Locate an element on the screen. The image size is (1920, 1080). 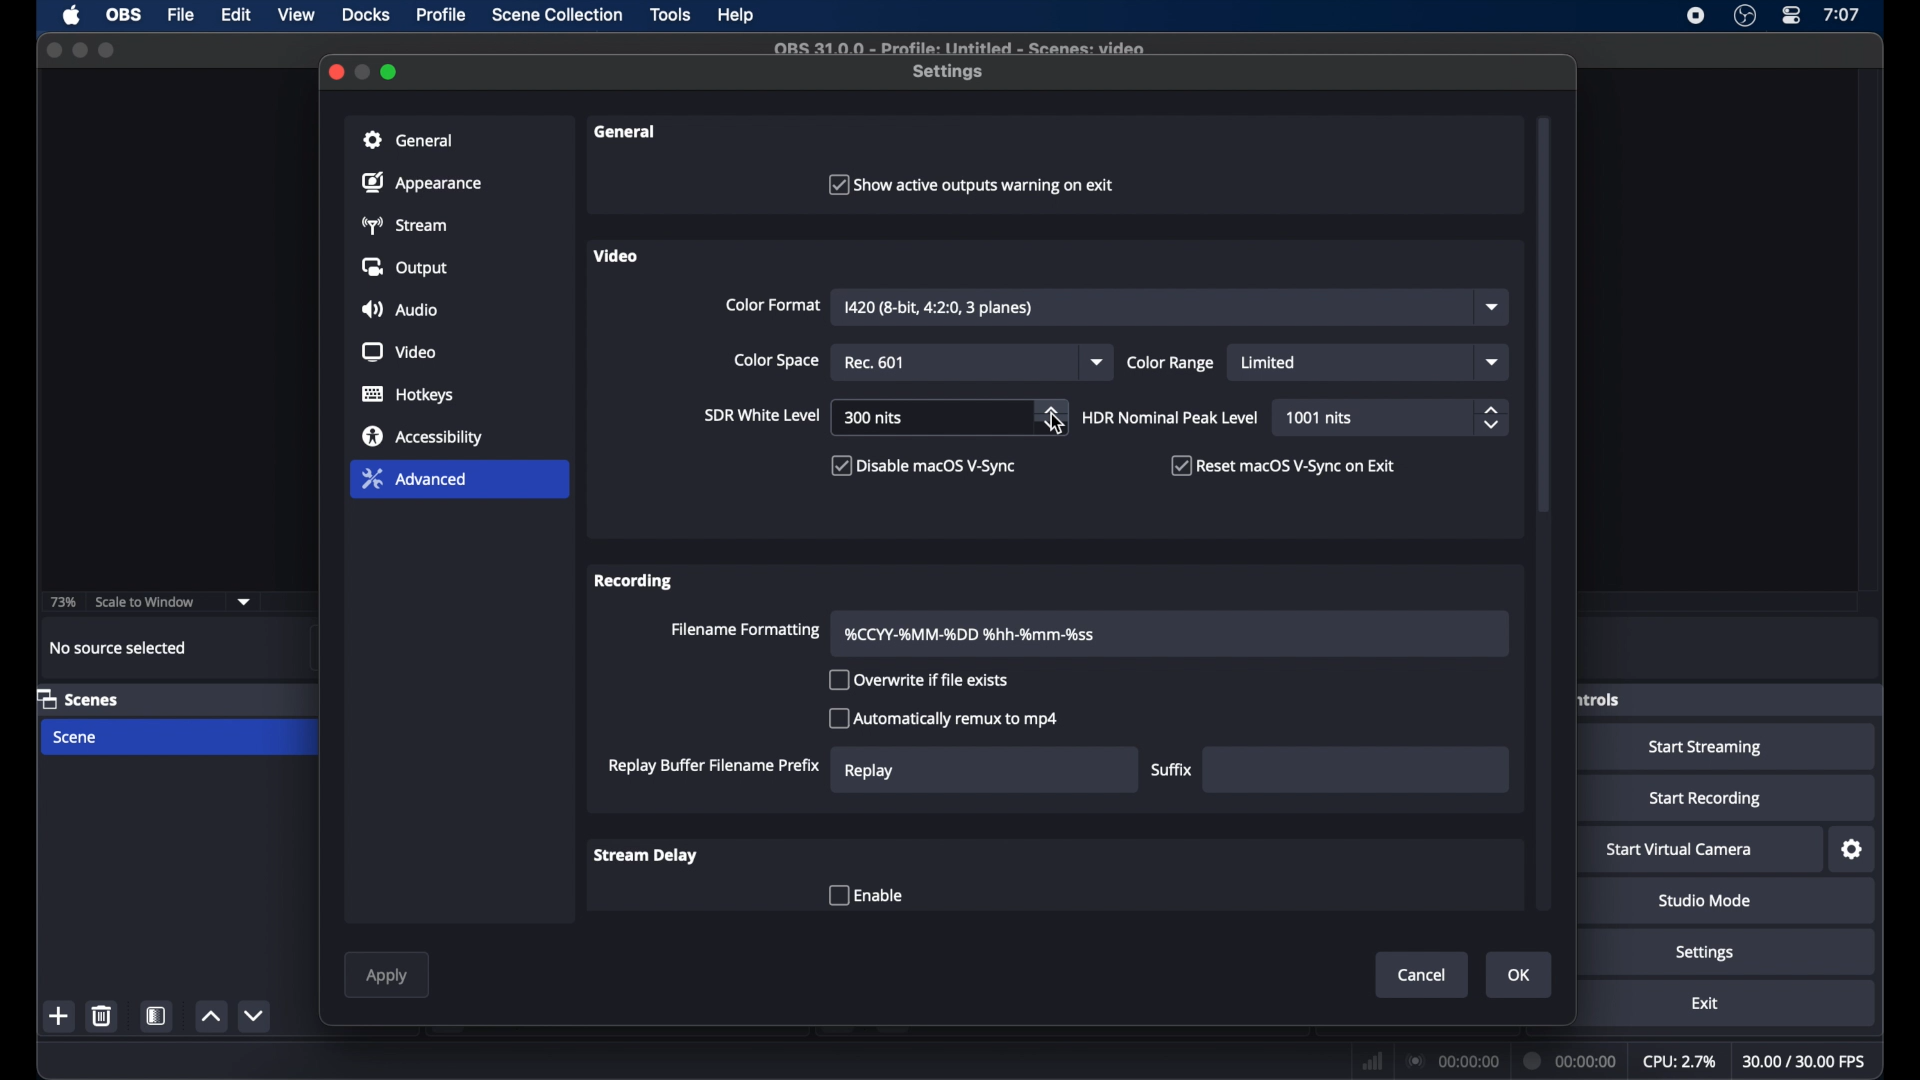
limited is located at coordinates (1268, 362).